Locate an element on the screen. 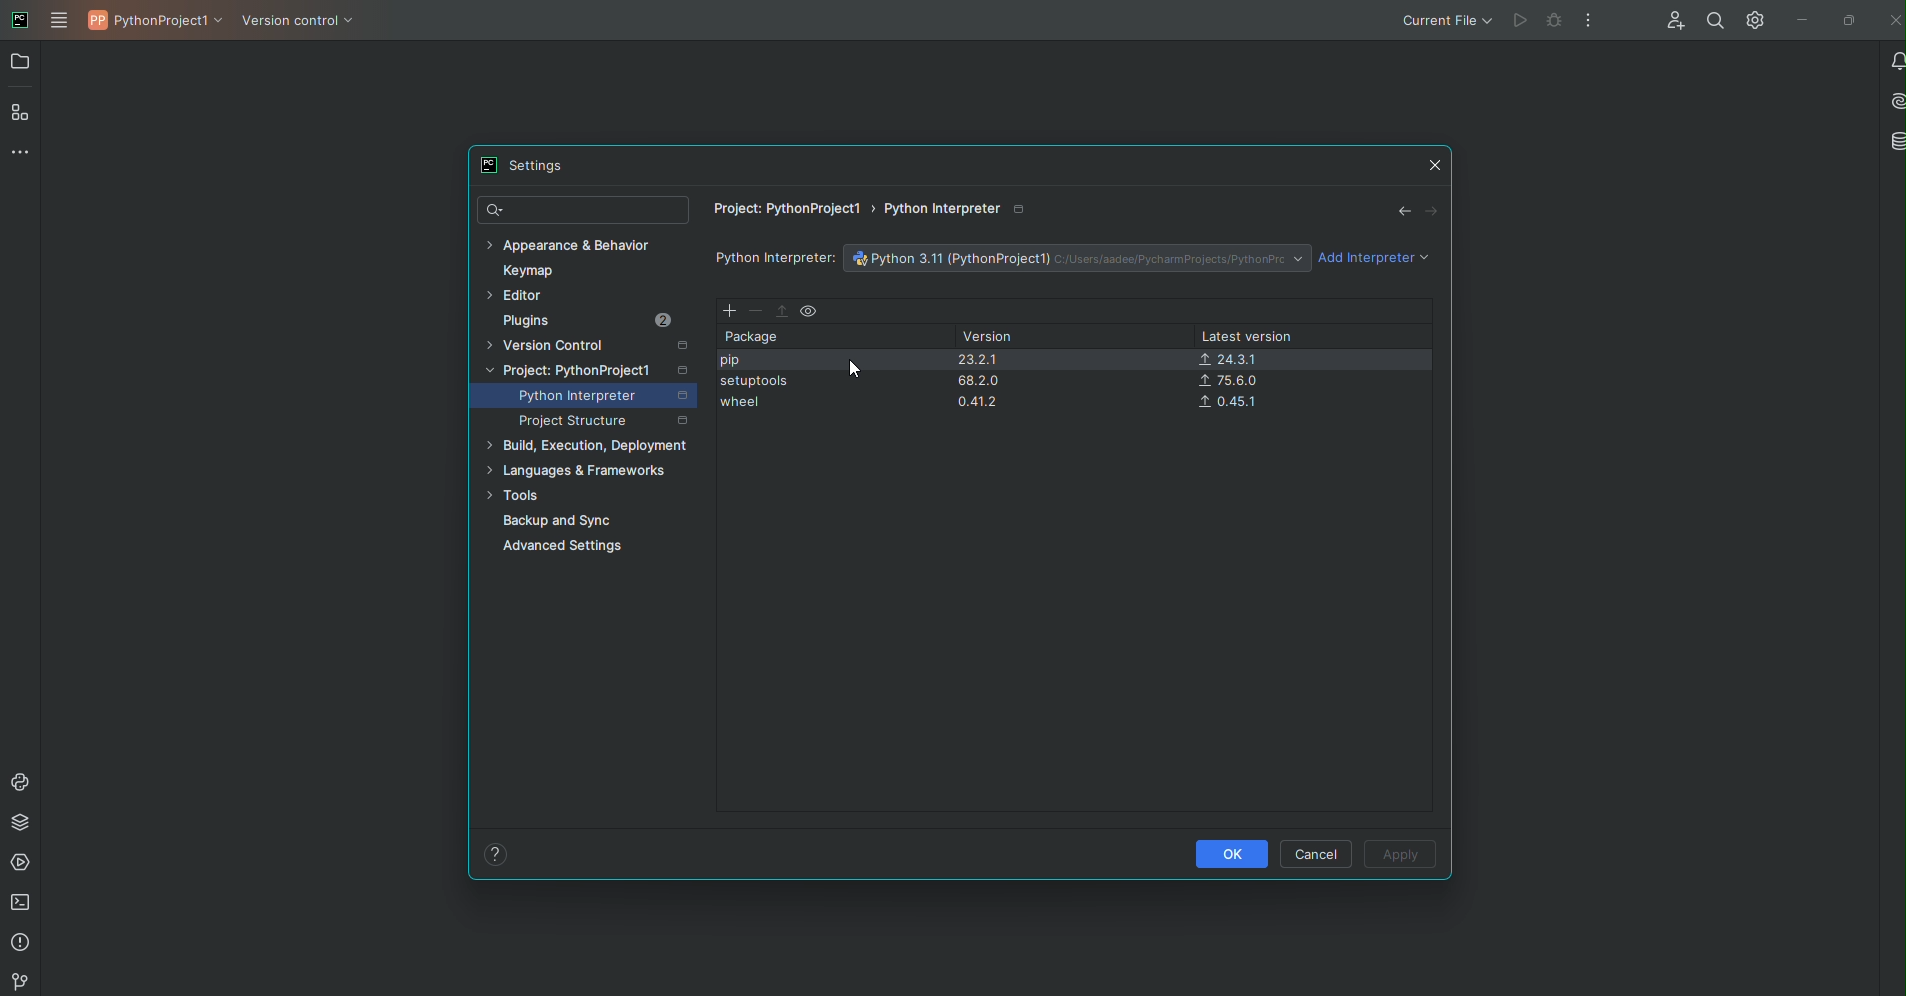 This screenshot has height=996, width=1906. Package is located at coordinates (753, 337).